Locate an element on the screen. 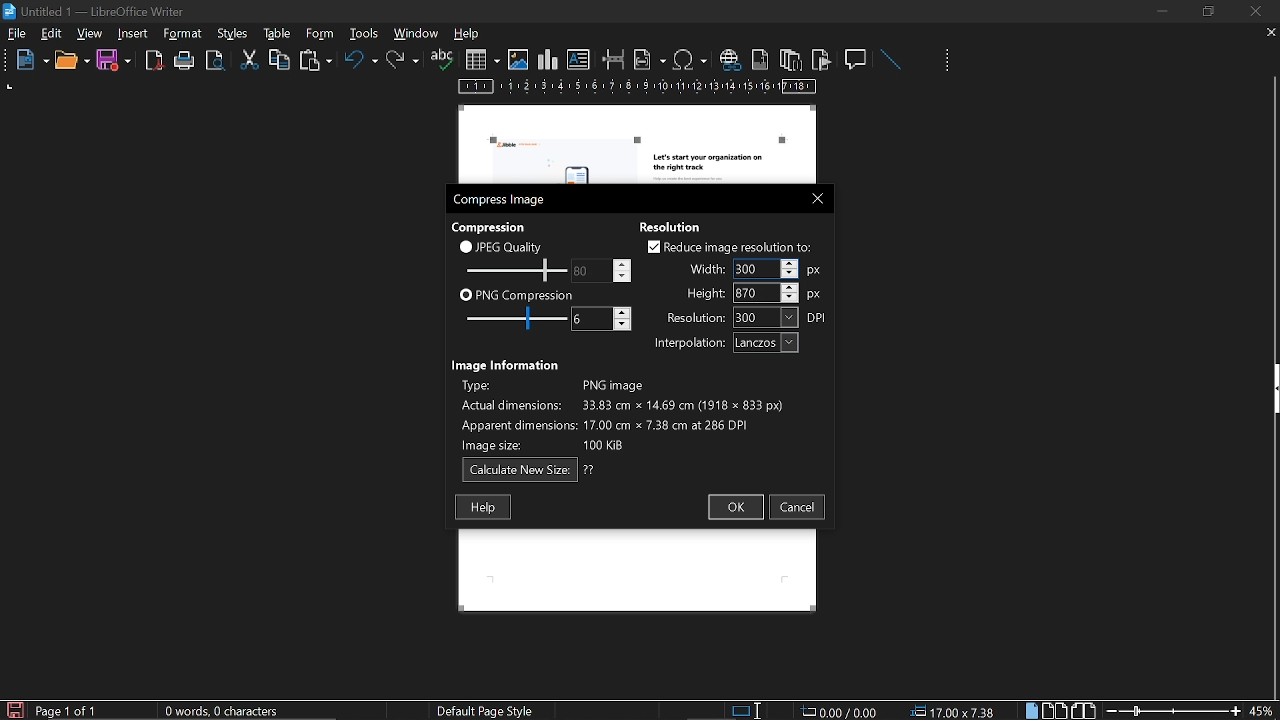 The width and height of the screenshot is (1280, 720). reduce image resolution is located at coordinates (730, 246).